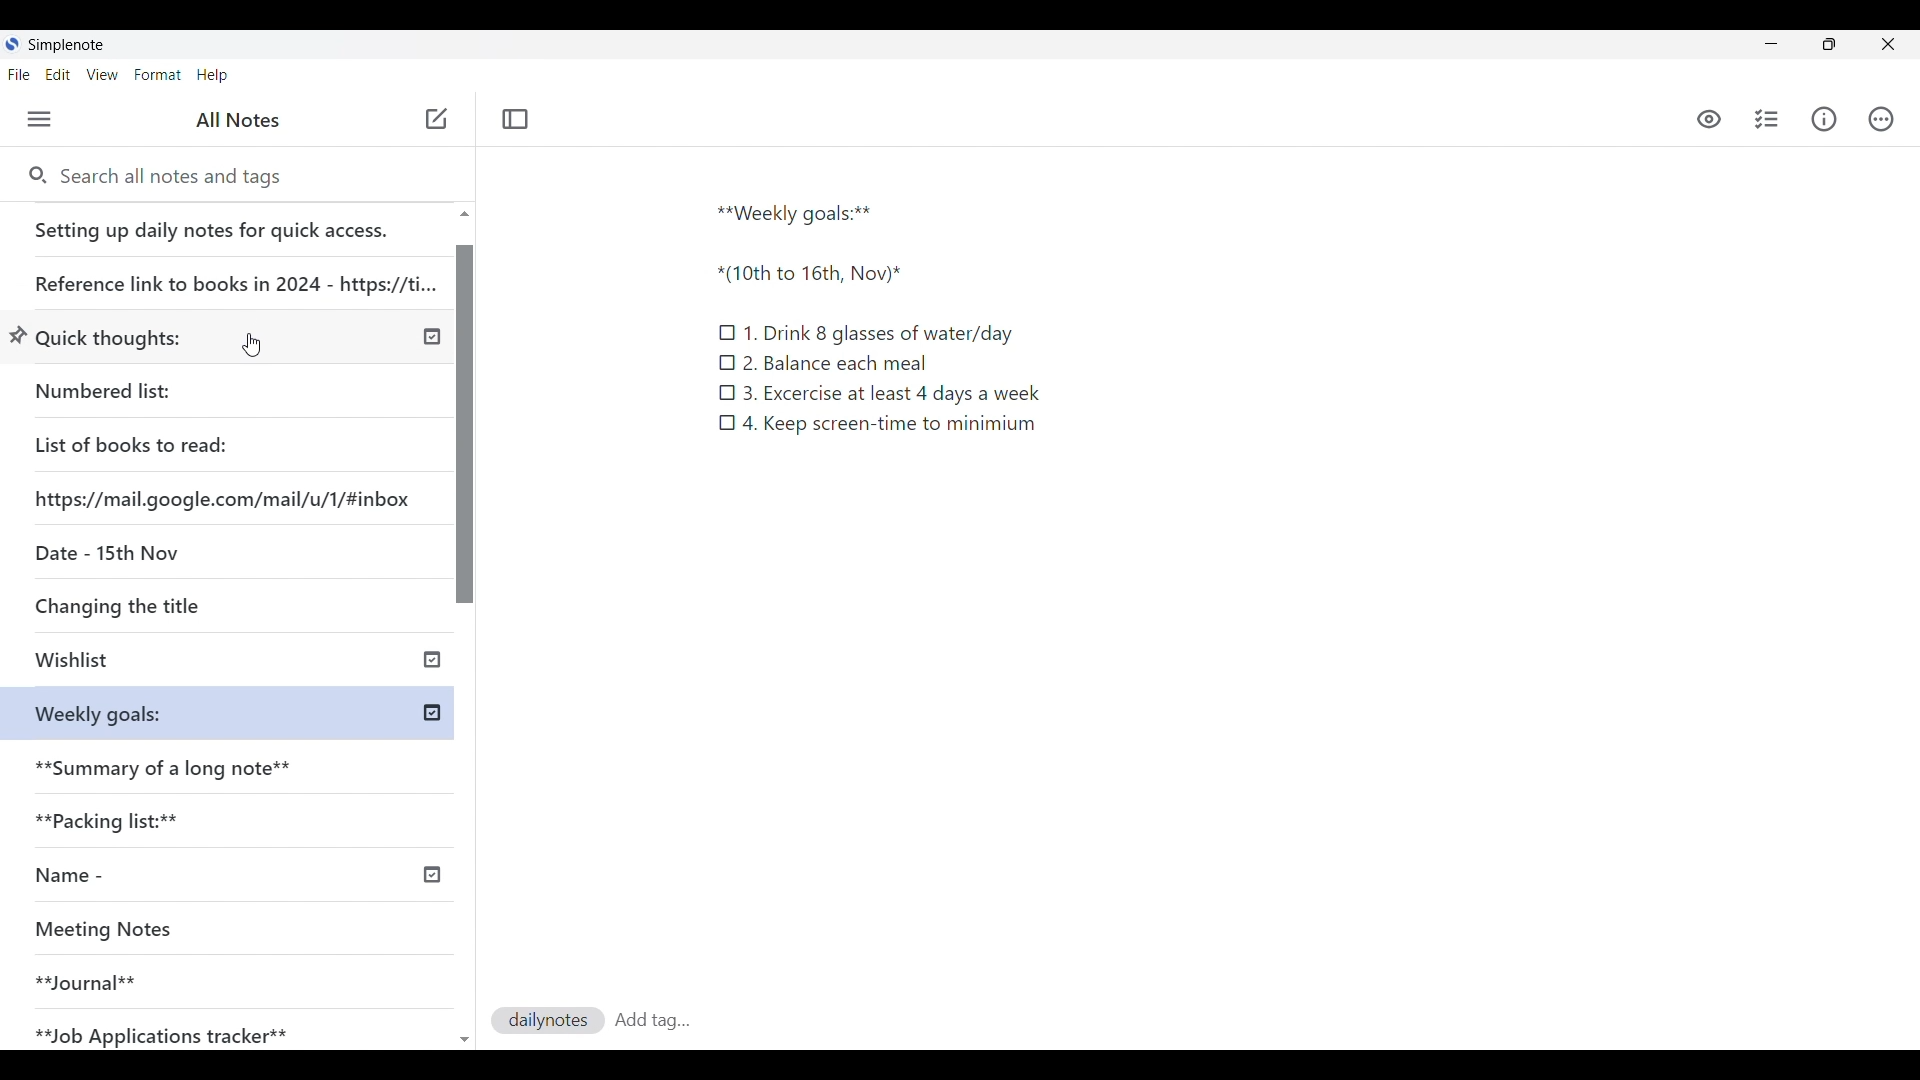 The image size is (1920, 1080). Describe the element at coordinates (160, 605) in the screenshot. I see `Changing the title` at that location.